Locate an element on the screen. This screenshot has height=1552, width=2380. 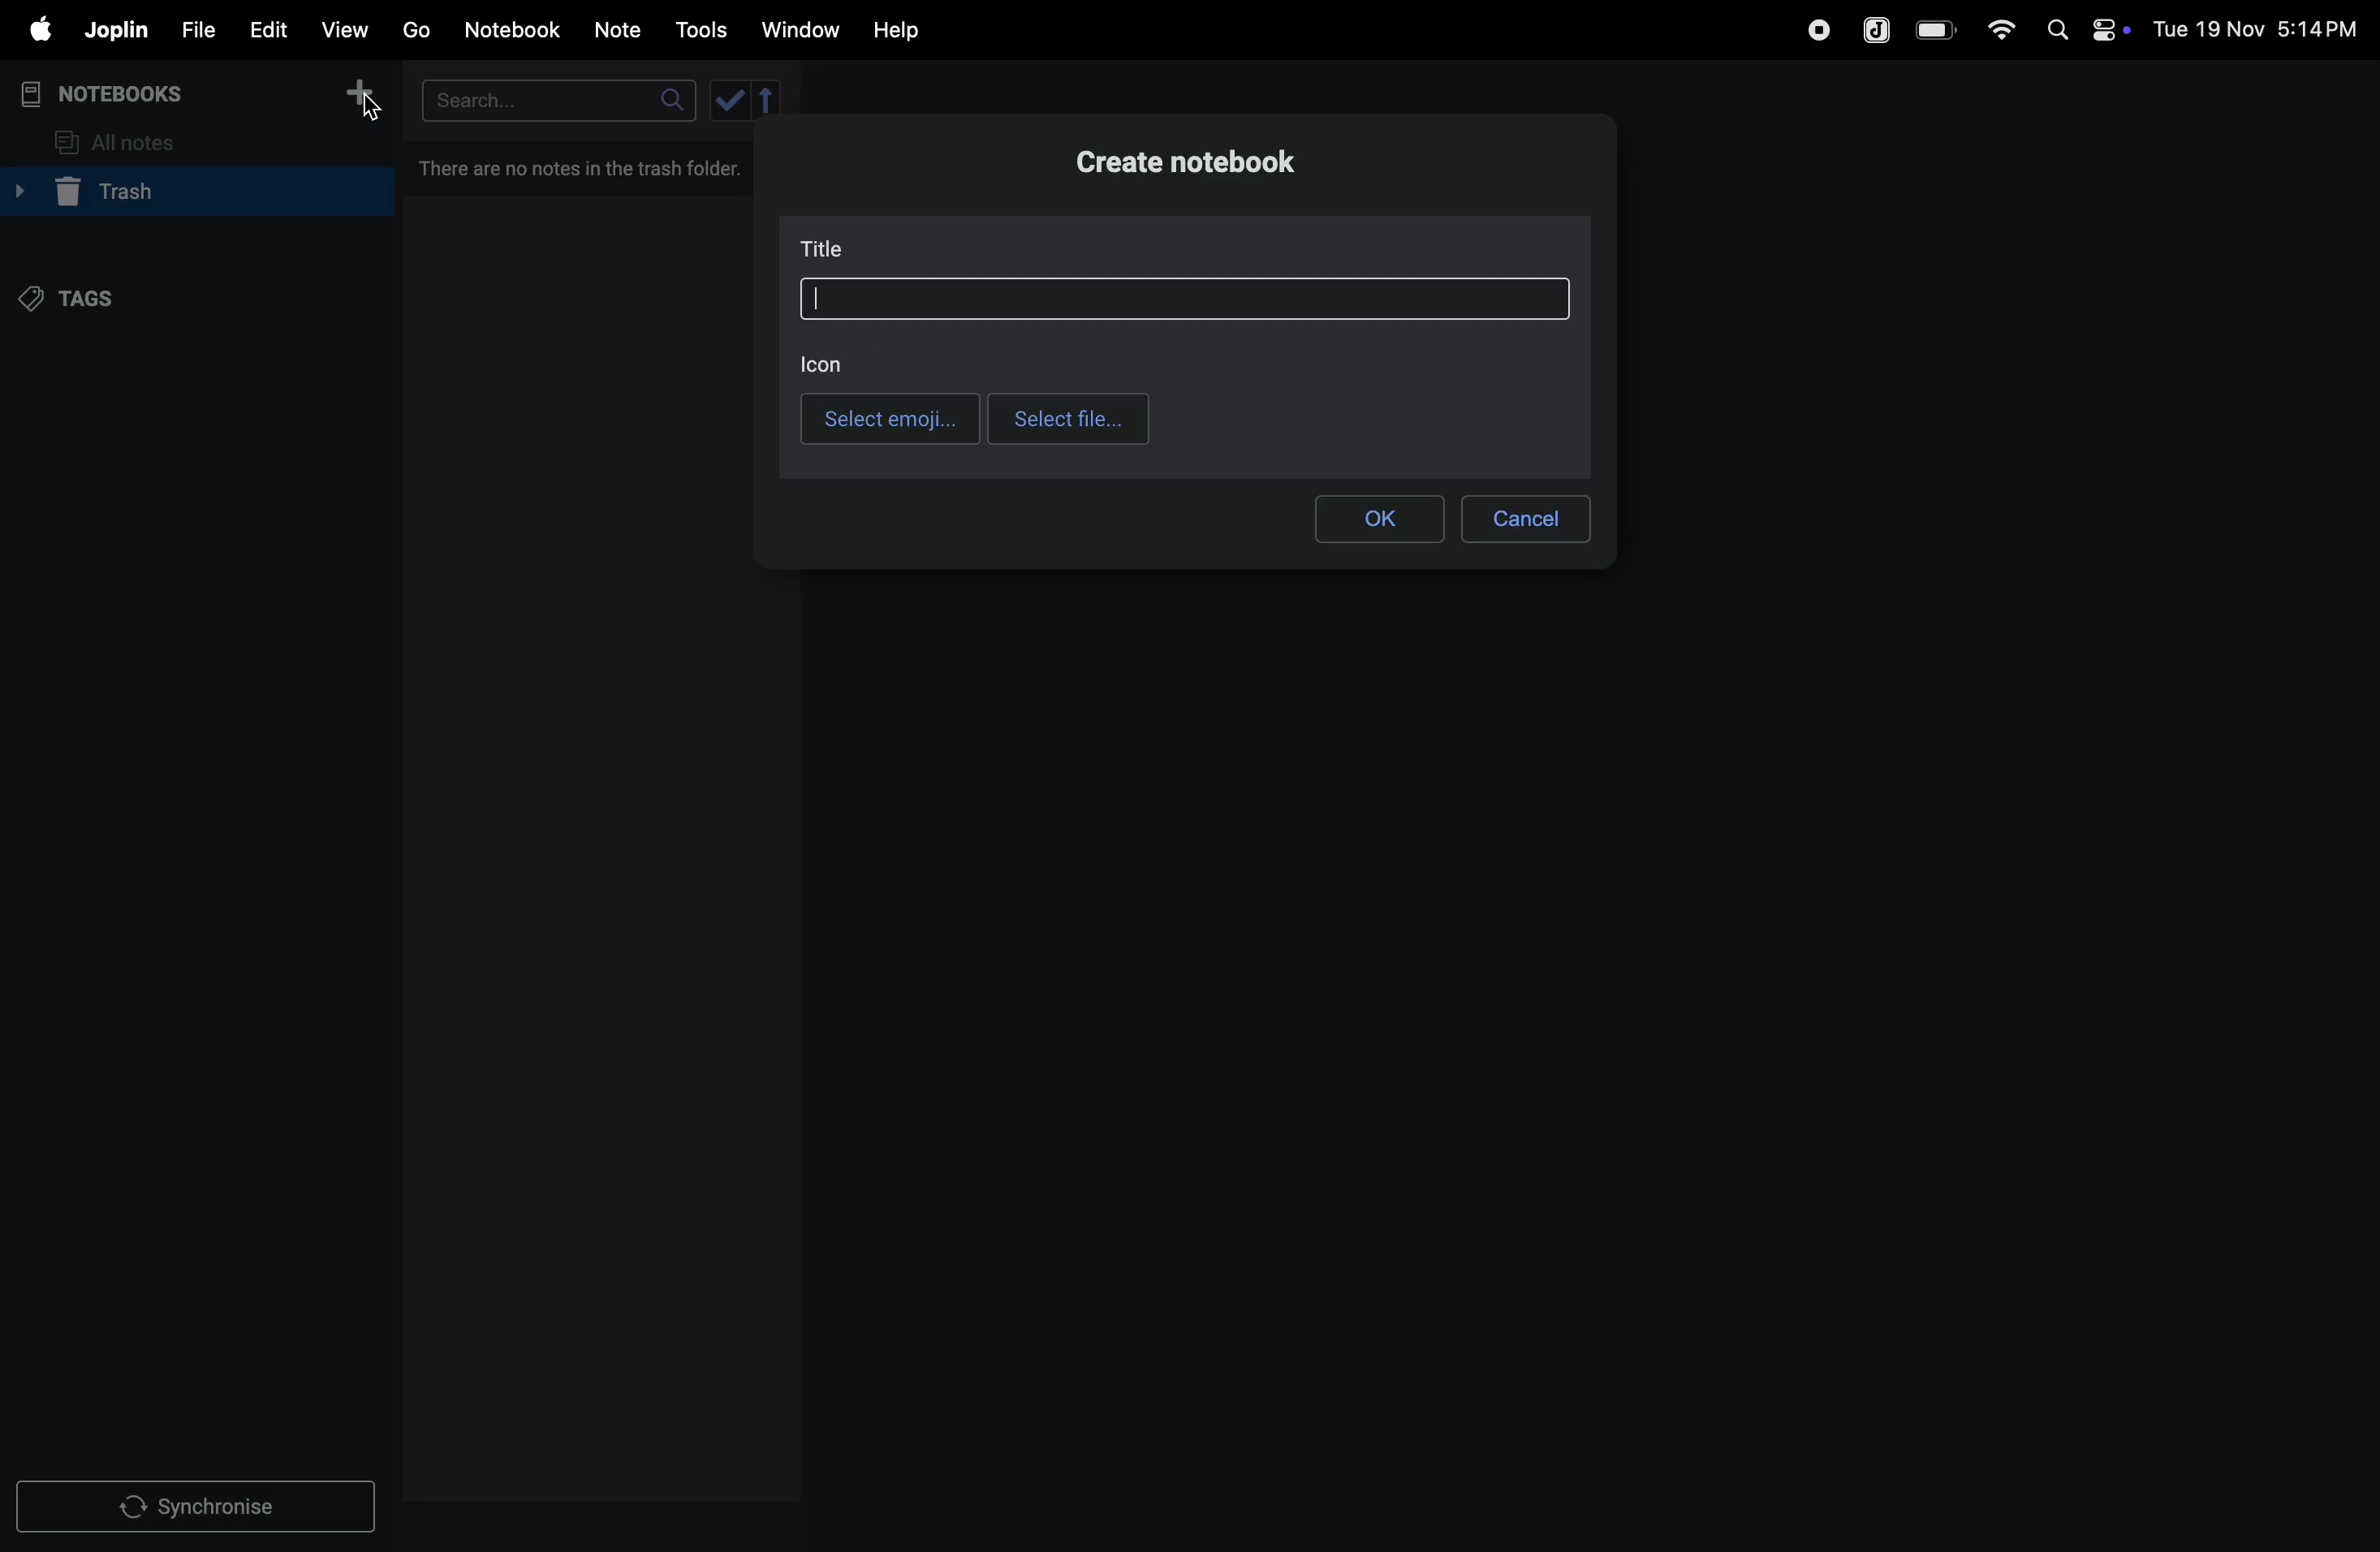
search is located at coordinates (561, 99).